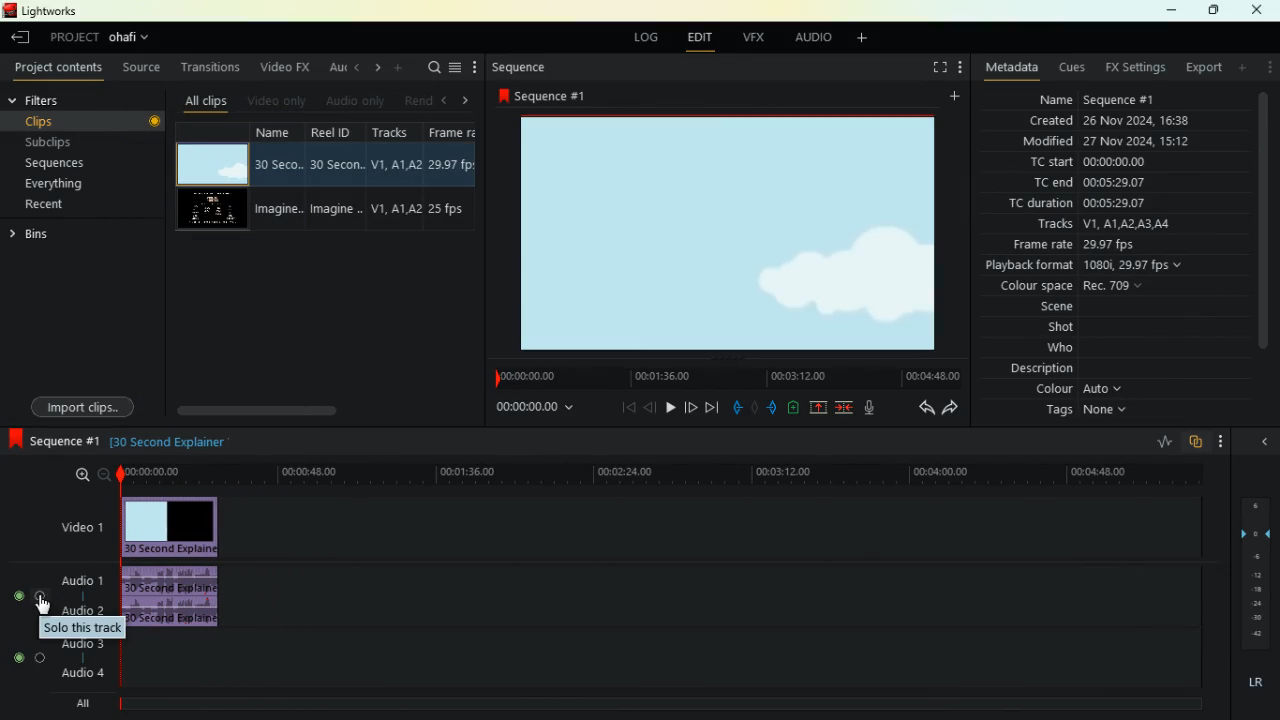 This screenshot has height=720, width=1280. What do you see at coordinates (642, 39) in the screenshot?
I see `log` at bounding box center [642, 39].